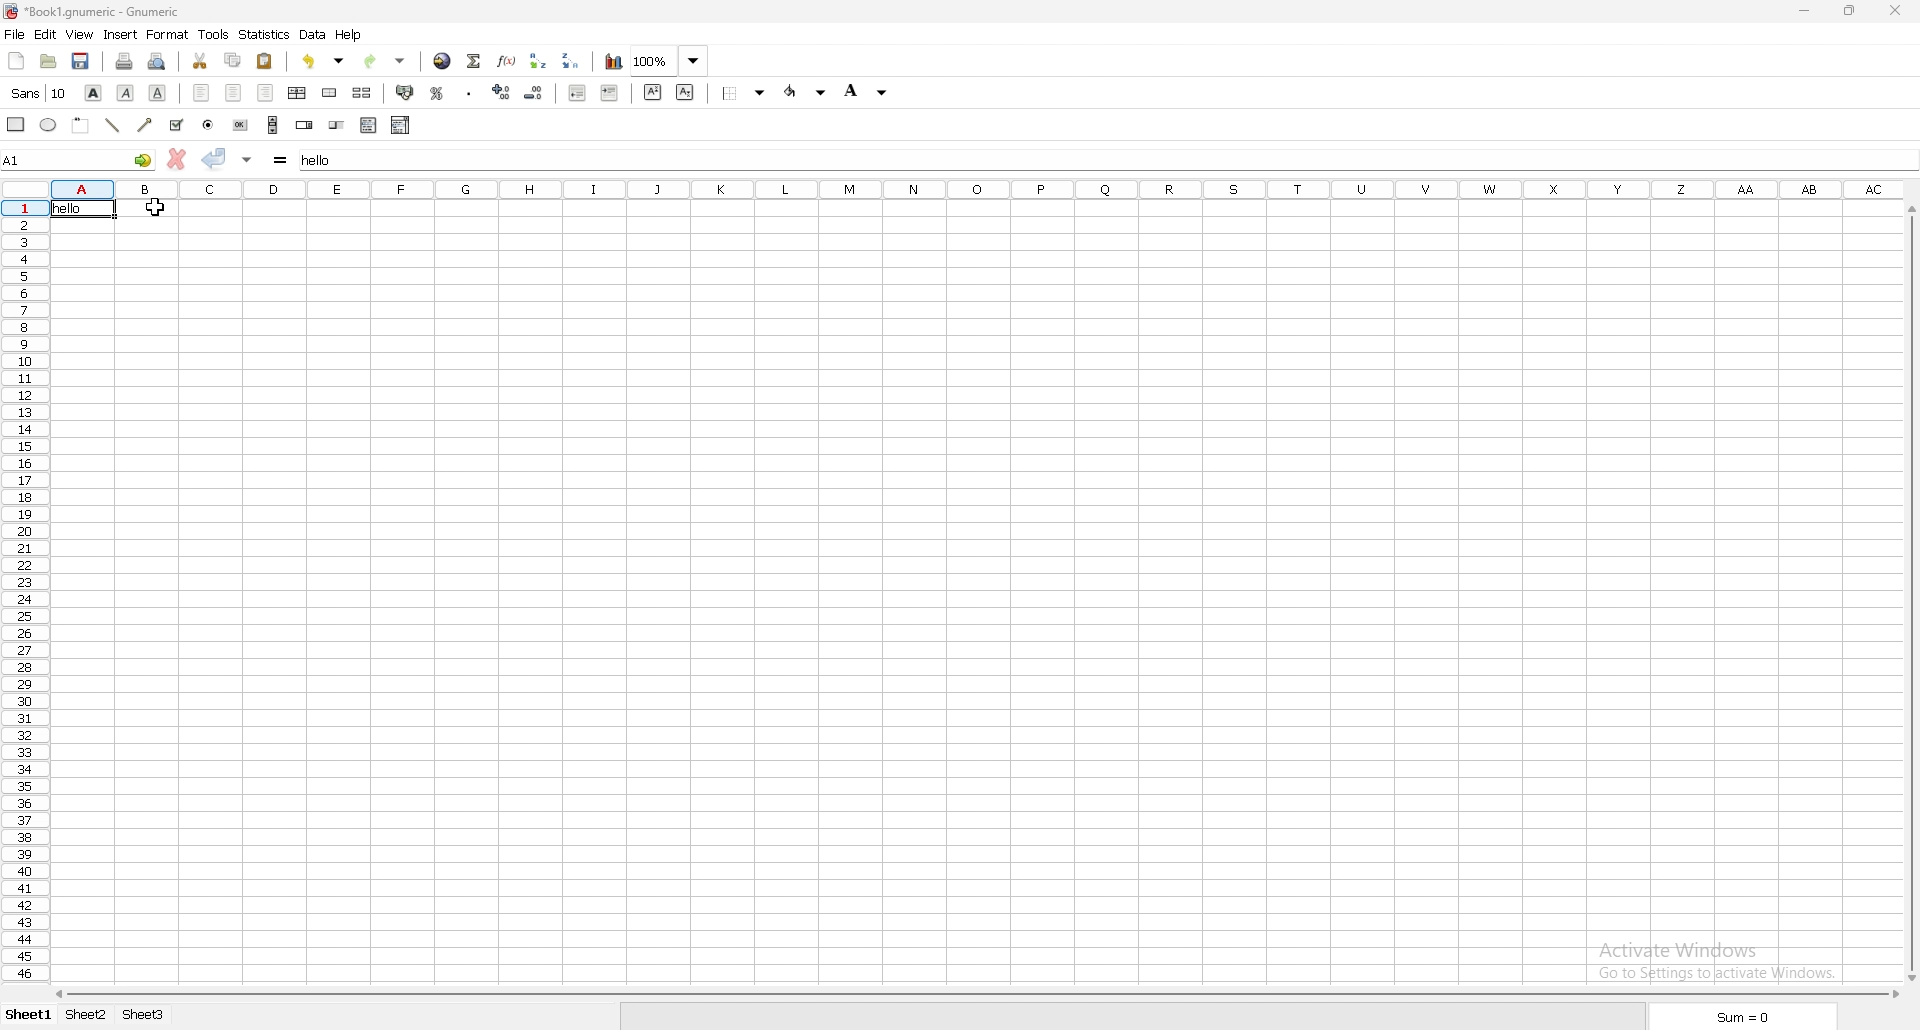  I want to click on cursor, so click(159, 207).